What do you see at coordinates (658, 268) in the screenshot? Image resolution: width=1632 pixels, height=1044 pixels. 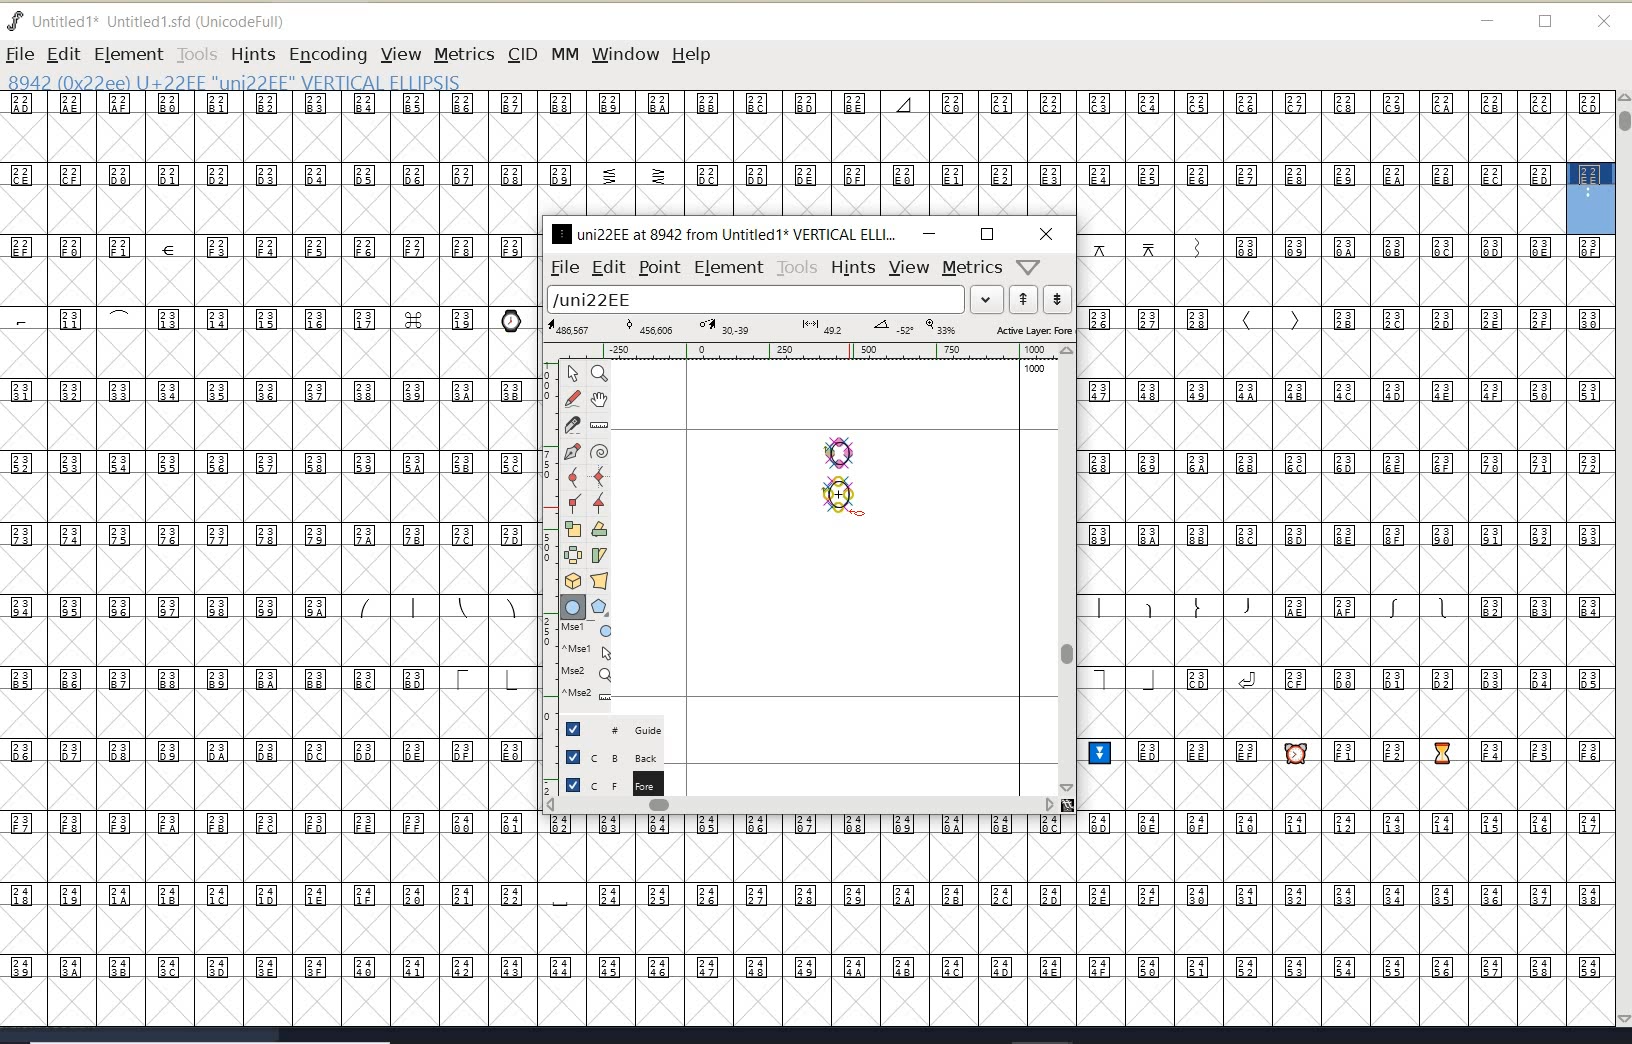 I see `point` at bounding box center [658, 268].